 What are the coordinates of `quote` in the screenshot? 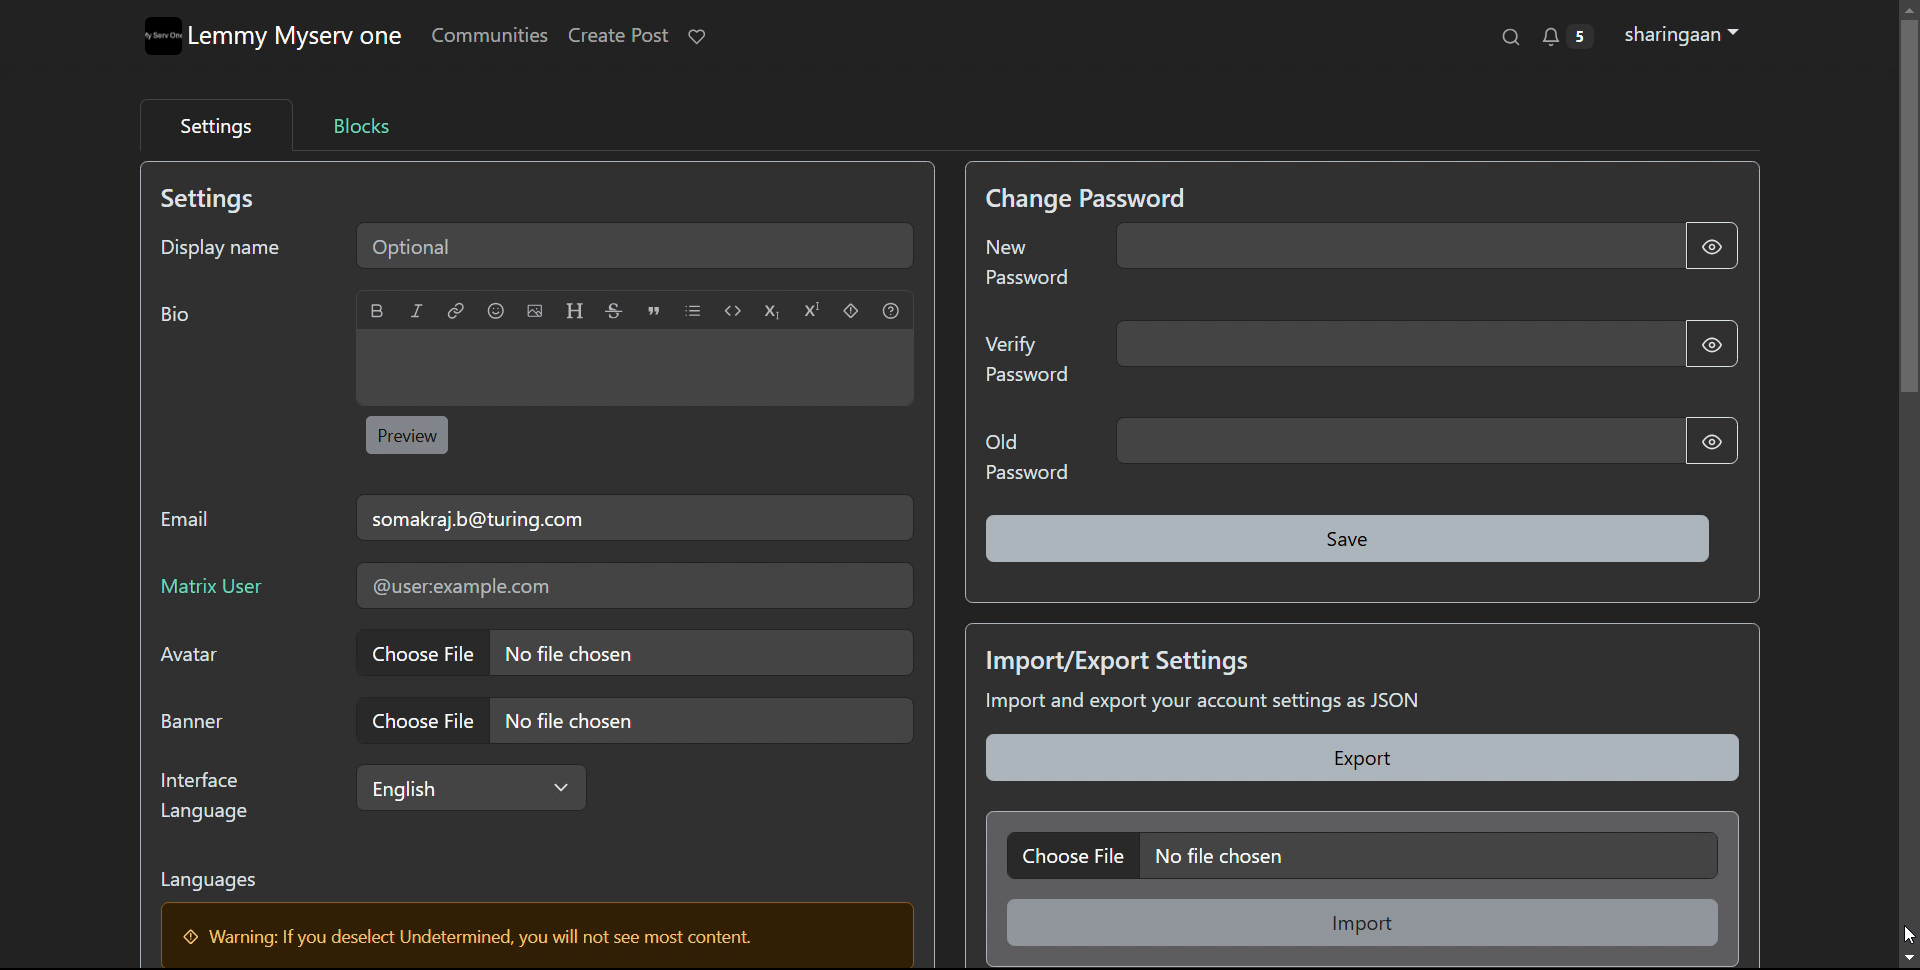 It's located at (652, 310).